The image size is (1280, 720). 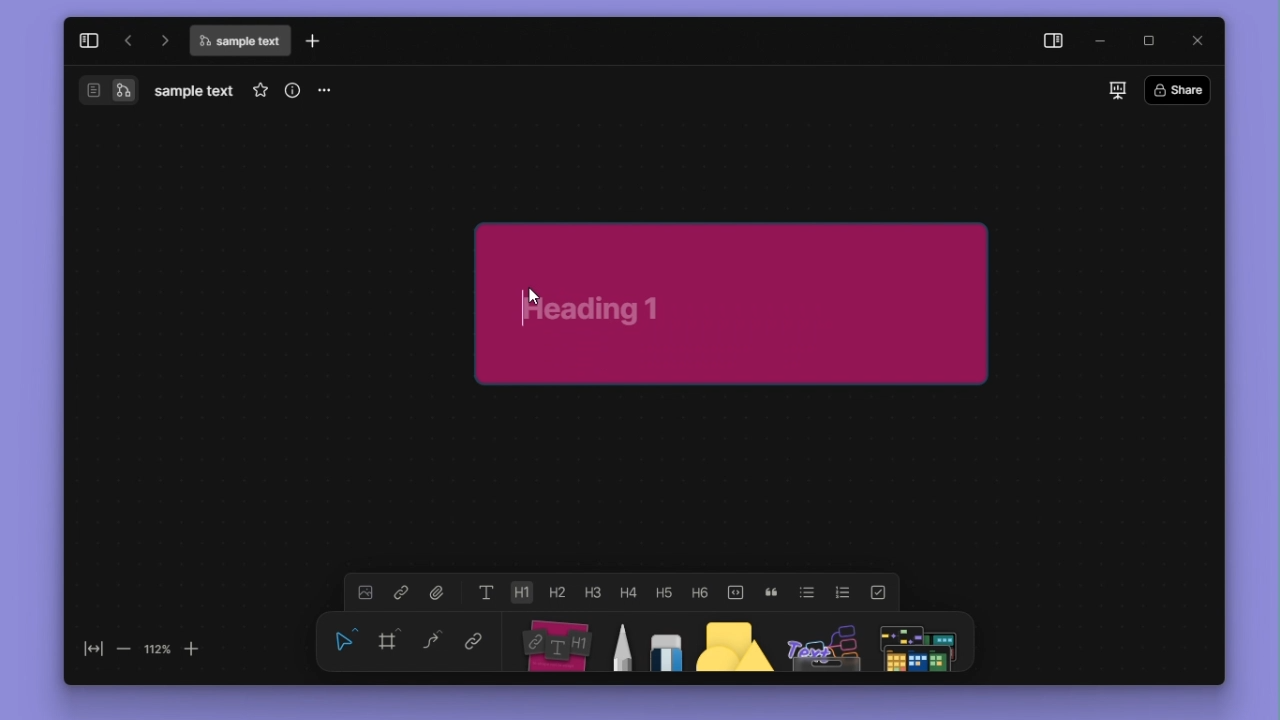 What do you see at coordinates (432, 639) in the screenshot?
I see `curve` at bounding box center [432, 639].